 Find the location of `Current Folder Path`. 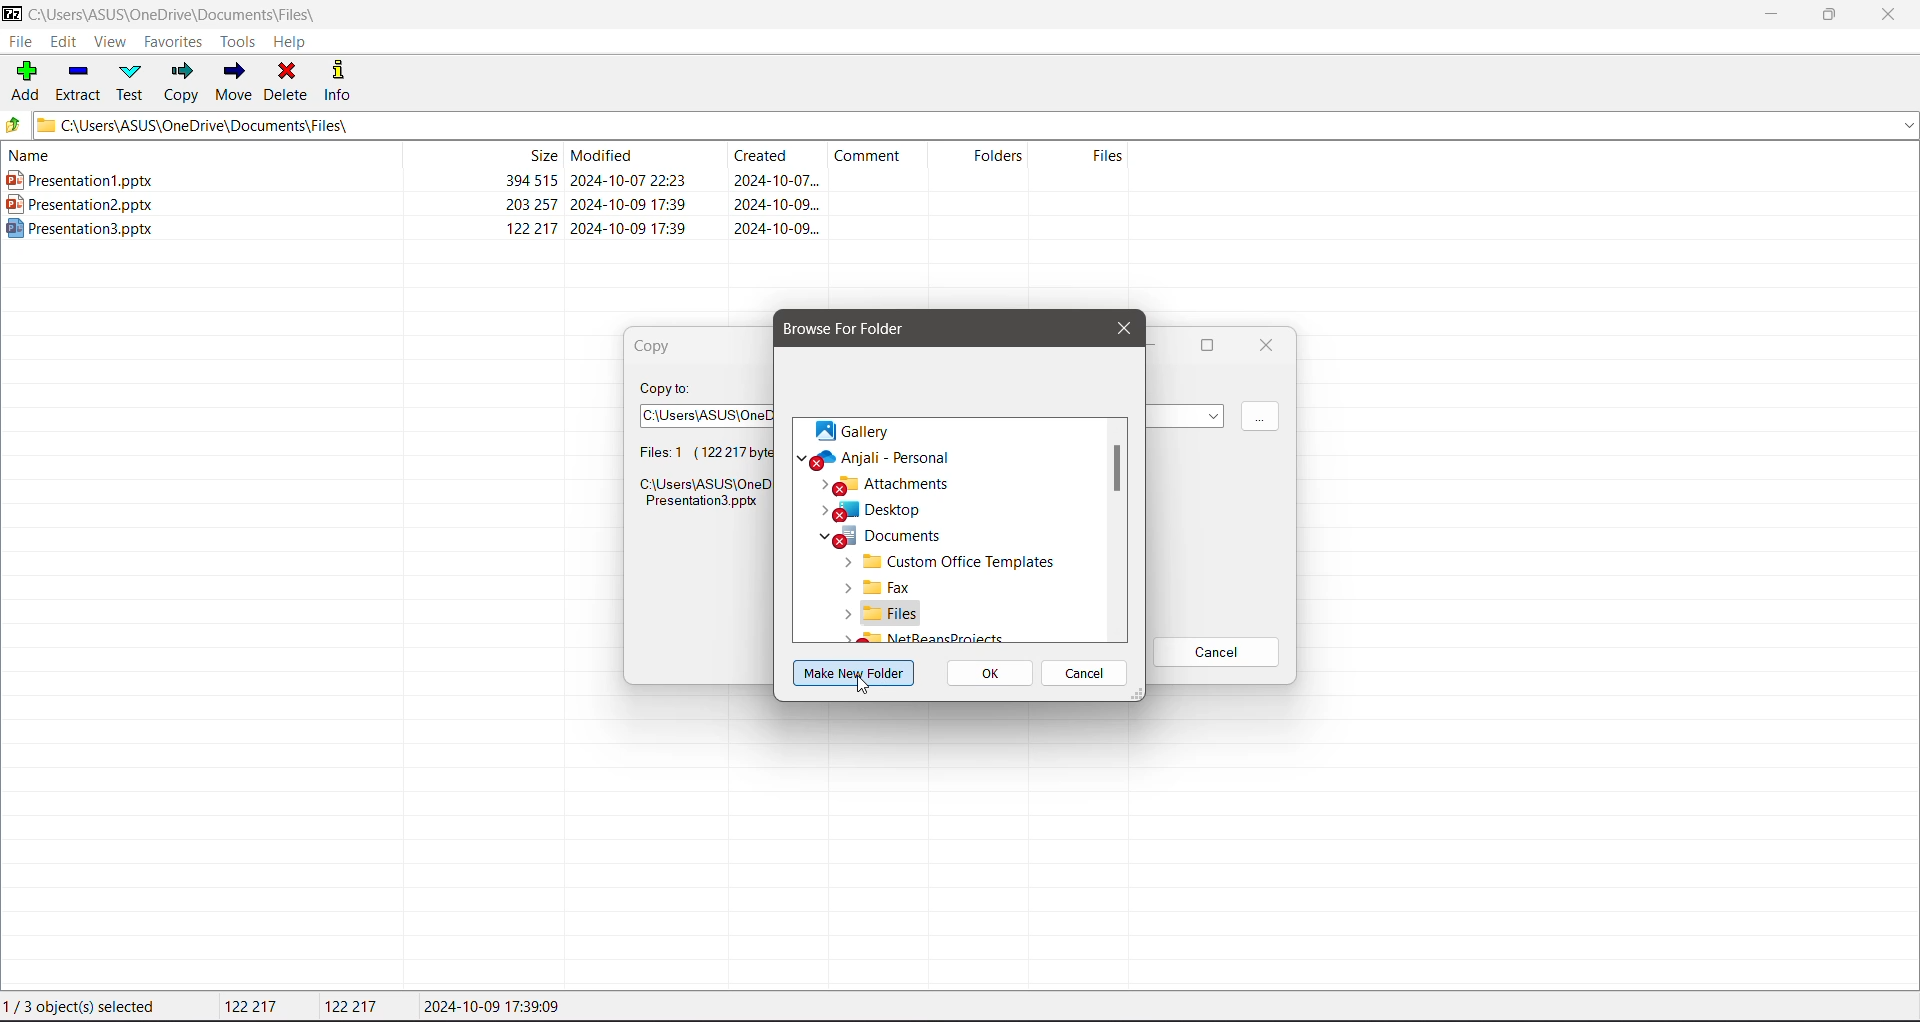

Current Folder Path is located at coordinates (187, 12).